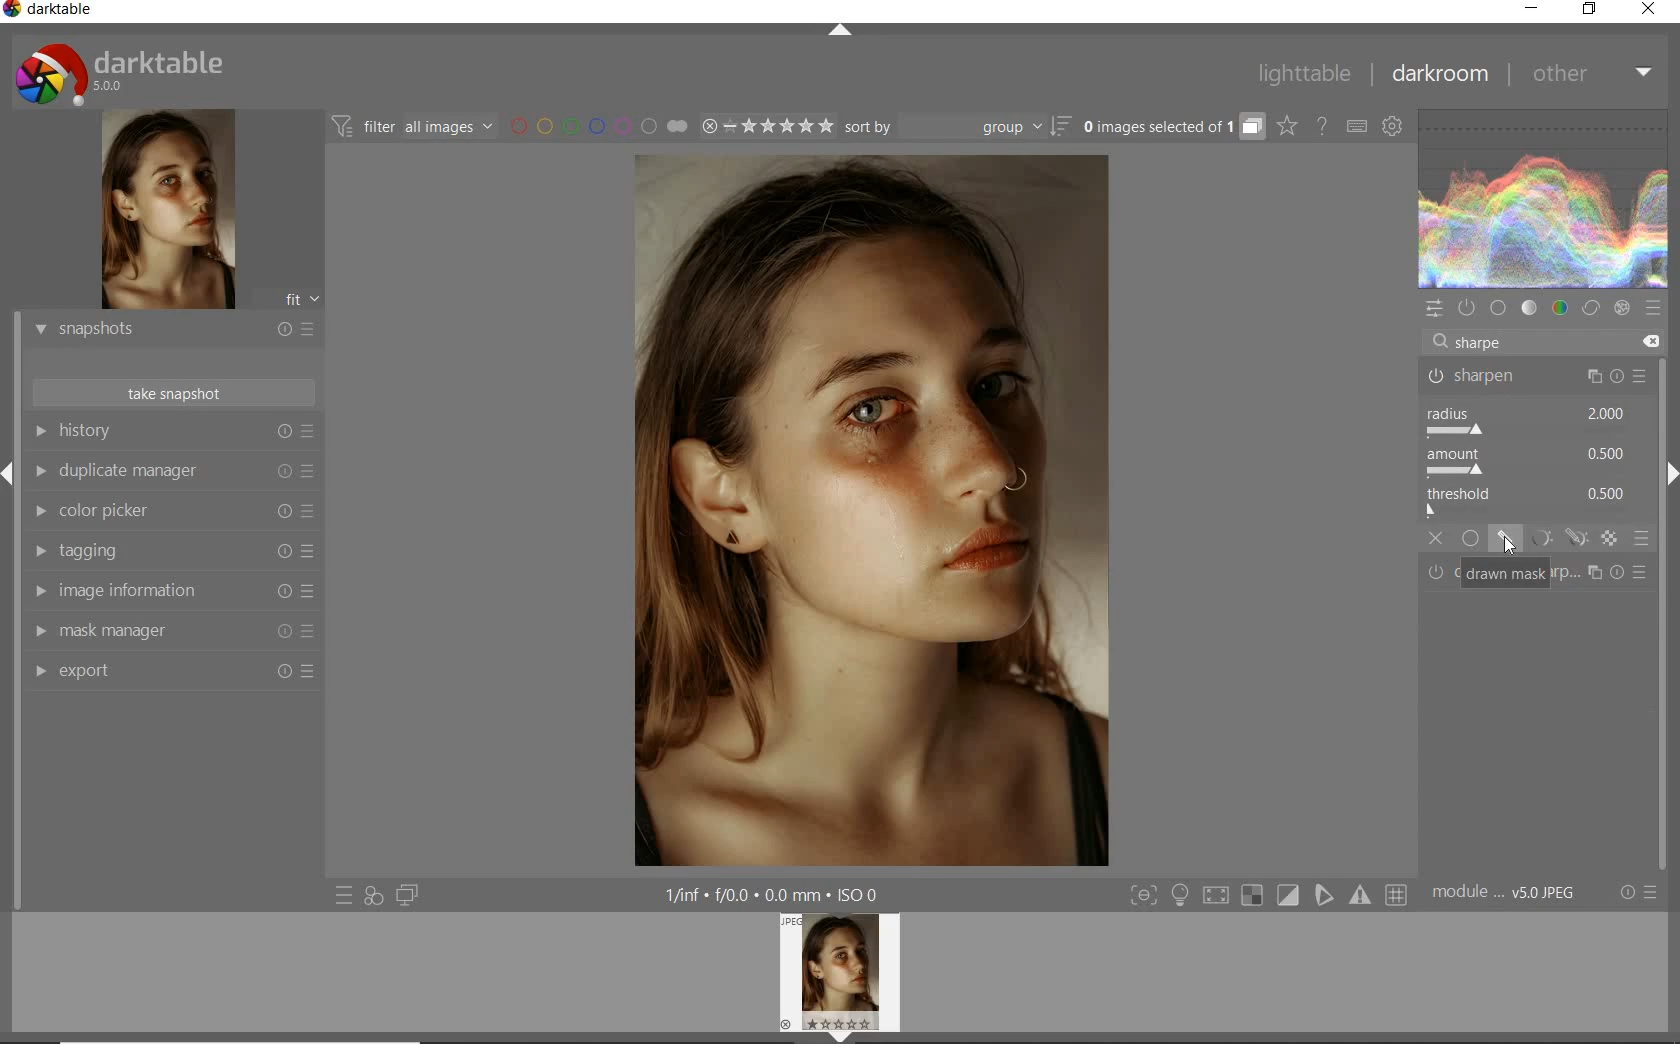 The height and width of the screenshot is (1044, 1680). I want to click on color picker, so click(173, 513).